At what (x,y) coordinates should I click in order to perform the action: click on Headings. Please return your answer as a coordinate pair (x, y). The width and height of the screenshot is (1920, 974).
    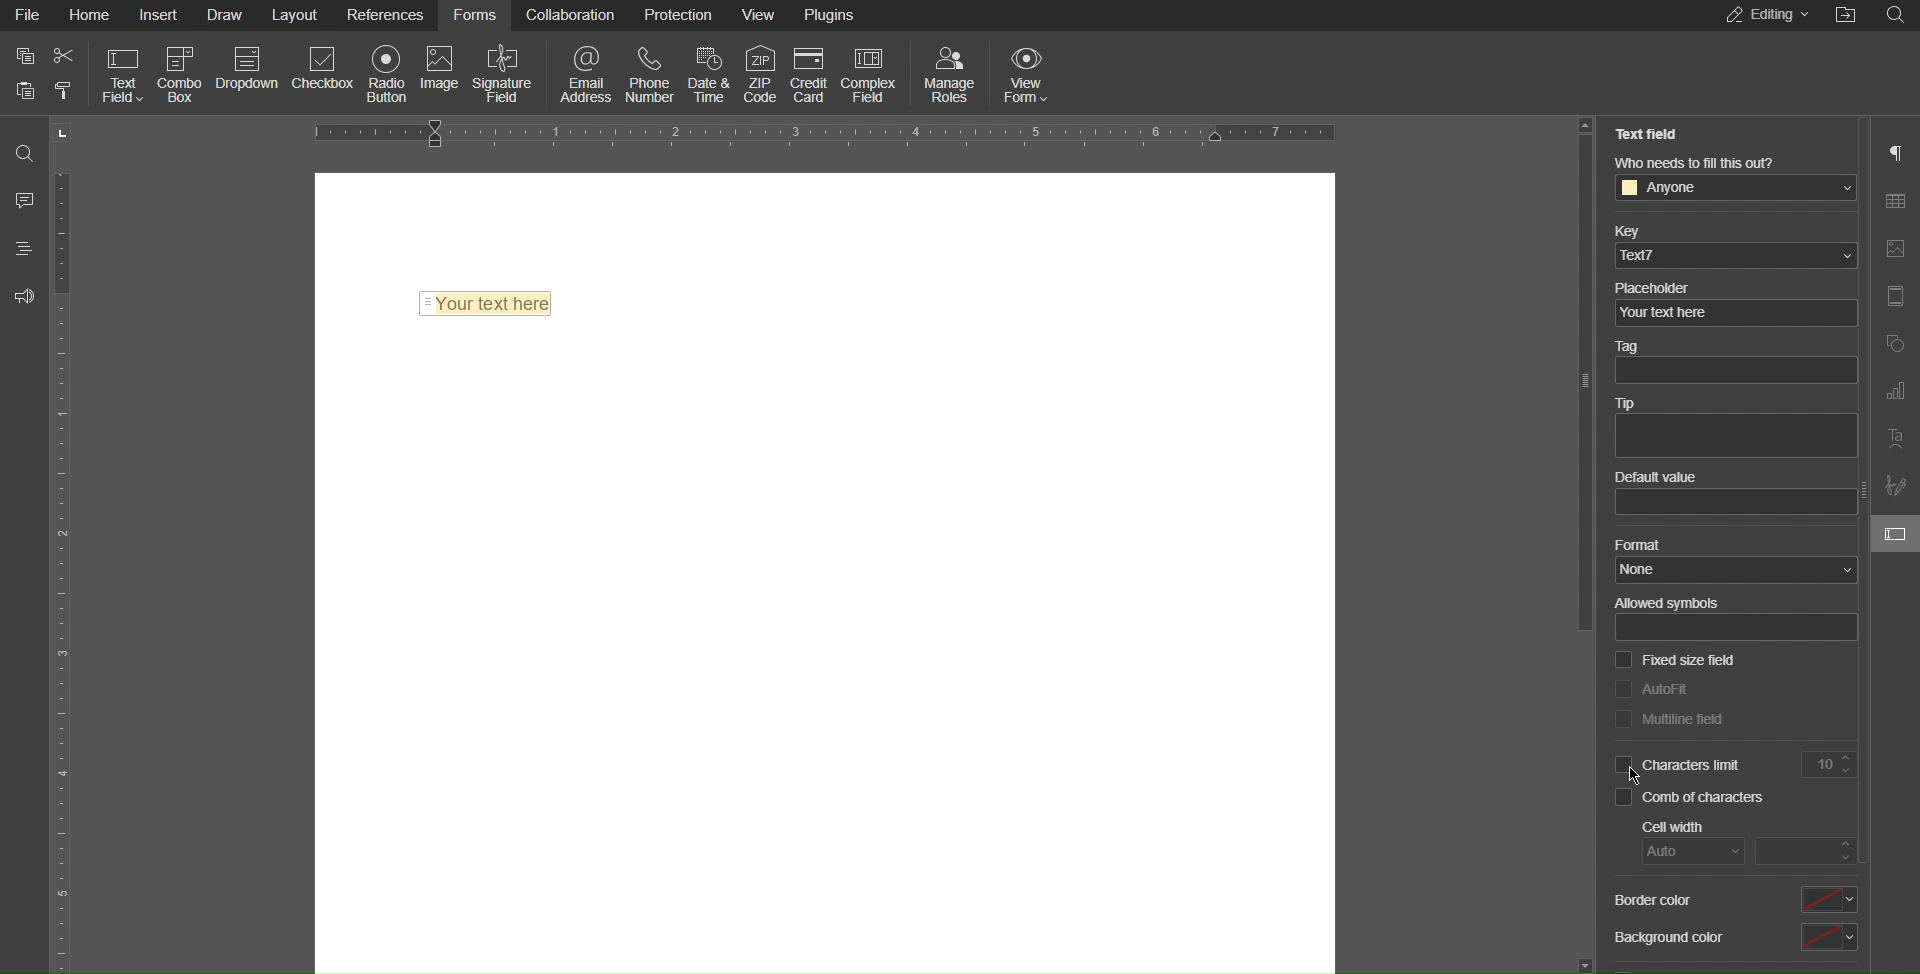
    Looking at the image, I should click on (19, 248).